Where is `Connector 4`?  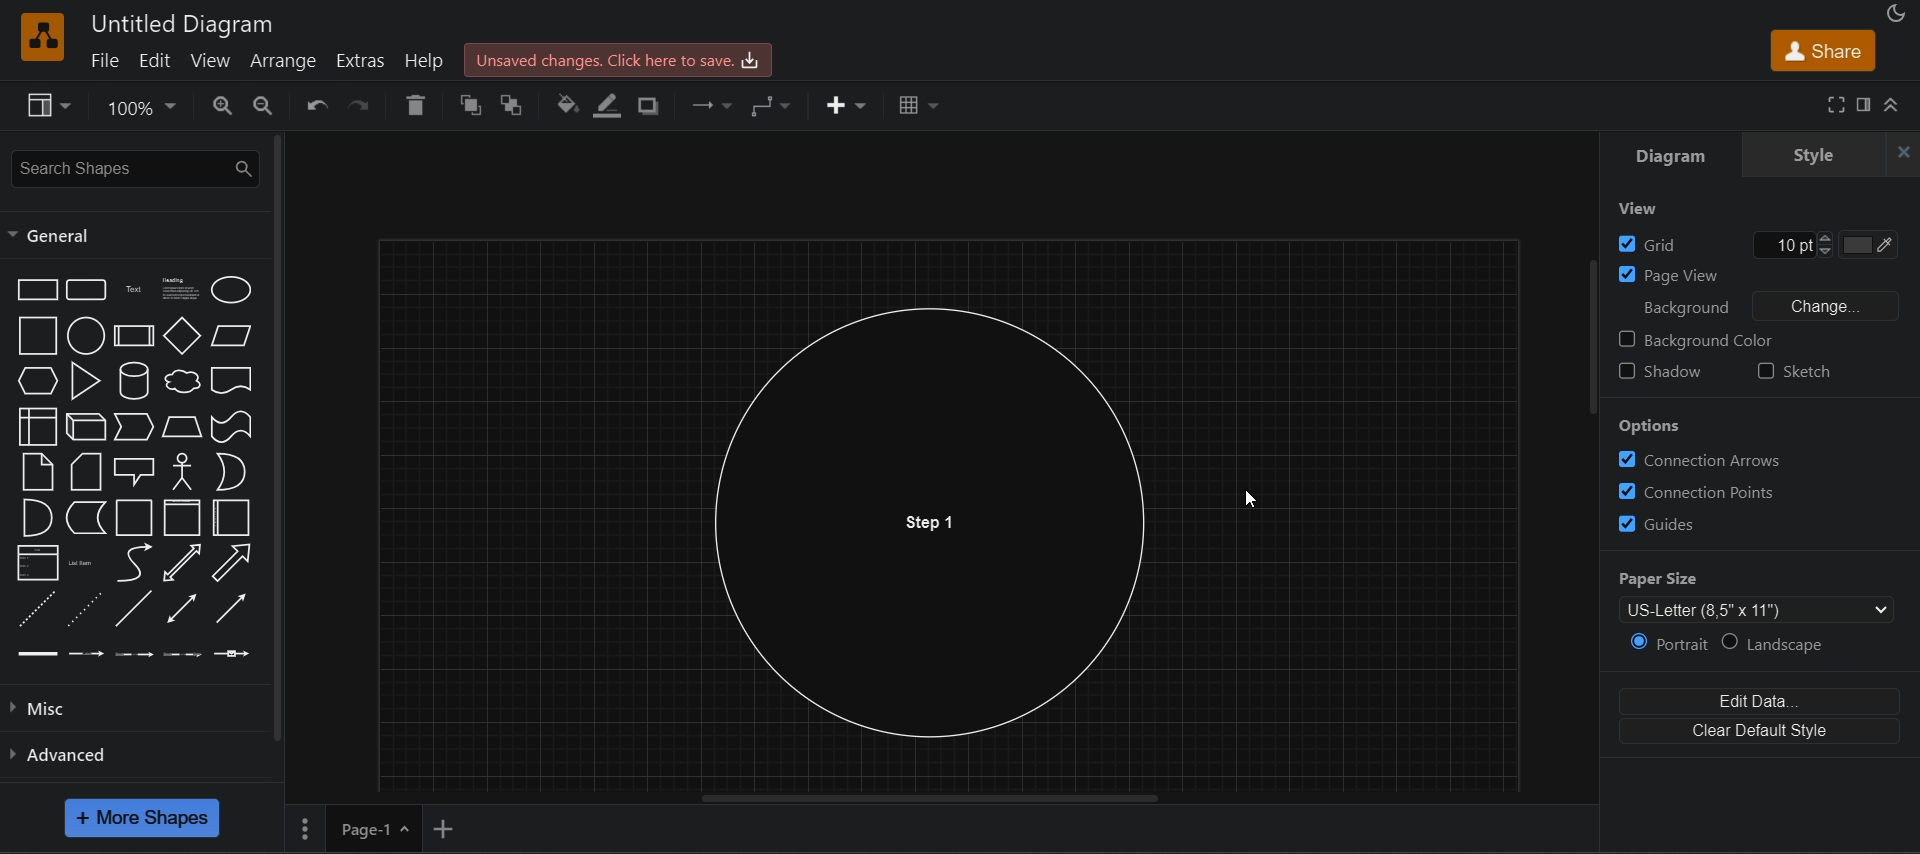 Connector 4 is located at coordinates (180, 654).